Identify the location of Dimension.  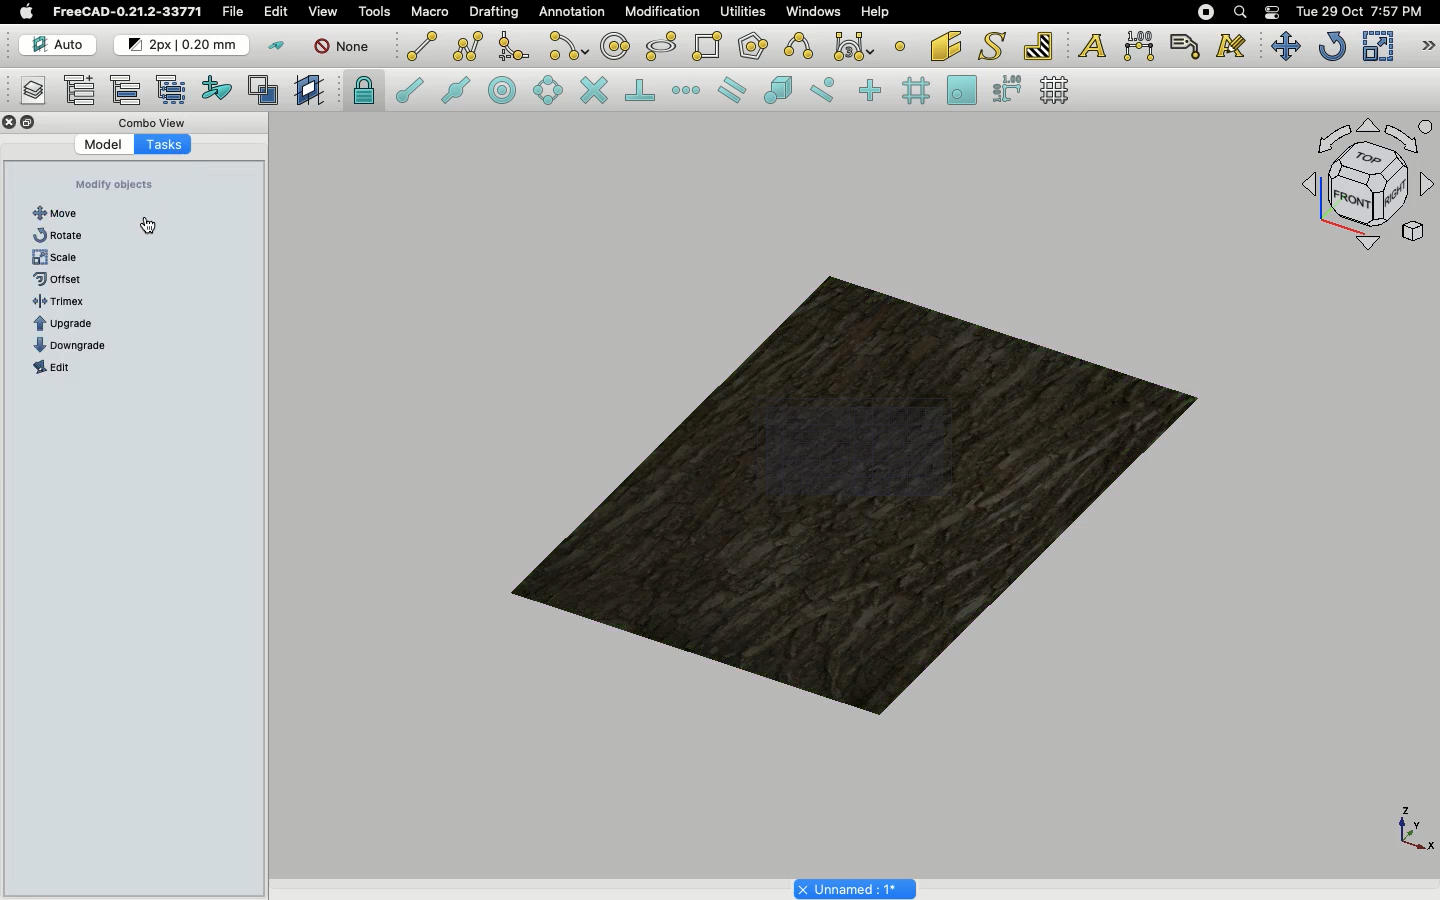
(1141, 46).